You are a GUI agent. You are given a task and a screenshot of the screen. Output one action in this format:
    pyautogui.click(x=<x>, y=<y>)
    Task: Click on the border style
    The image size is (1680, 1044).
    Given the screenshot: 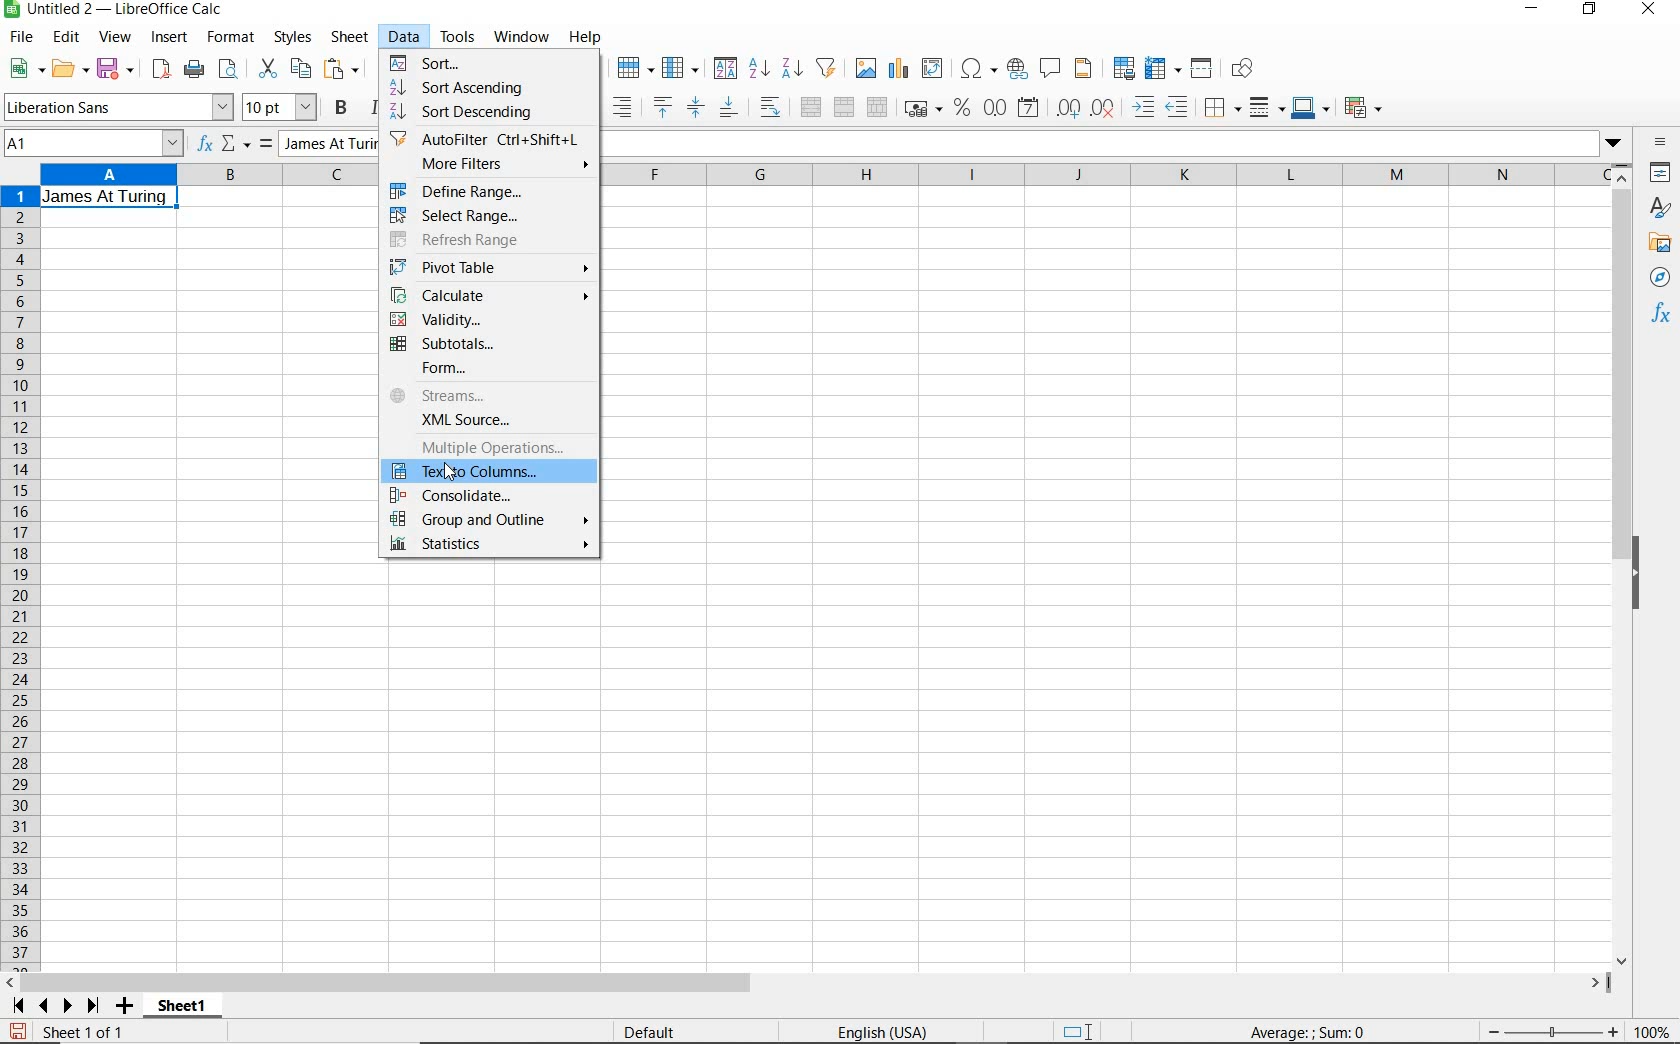 What is the action you would take?
    pyautogui.click(x=1224, y=106)
    